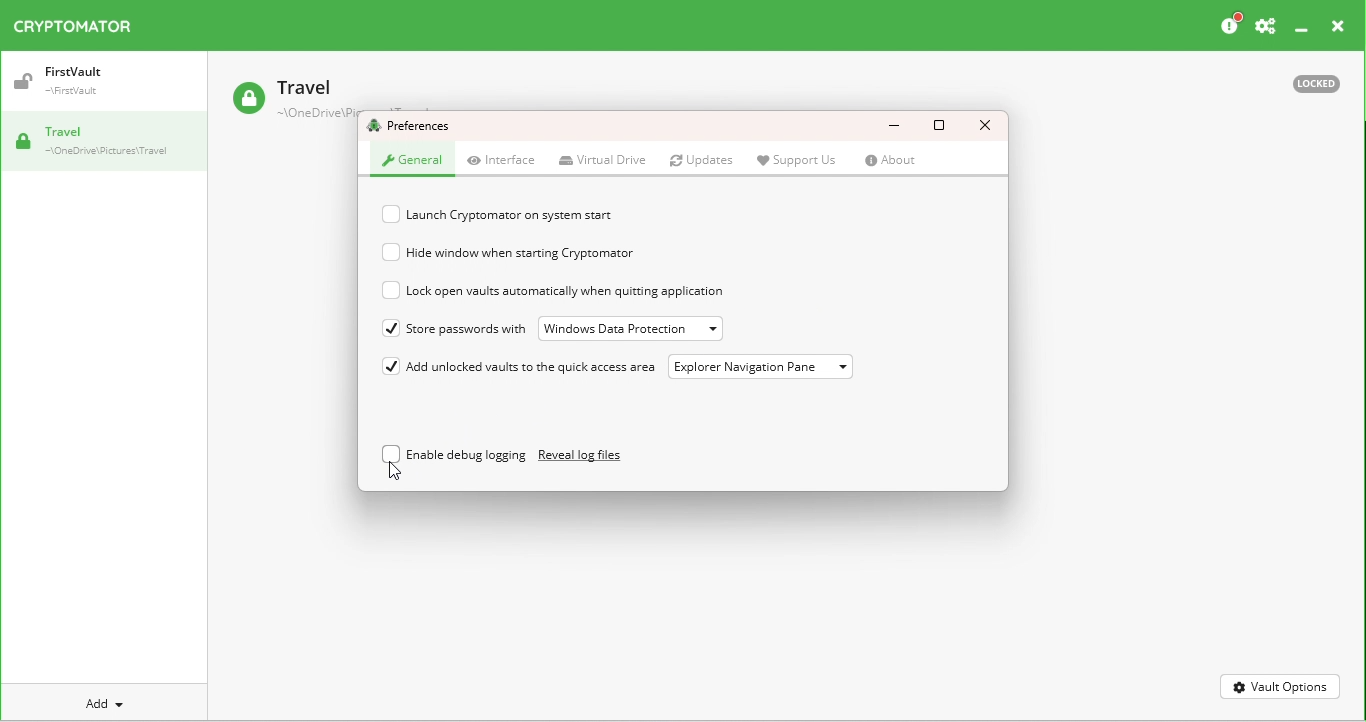 The height and width of the screenshot is (722, 1366). What do you see at coordinates (390, 291) in the screenshot?
I see `Checkboz` at bounding box center [390, 291].